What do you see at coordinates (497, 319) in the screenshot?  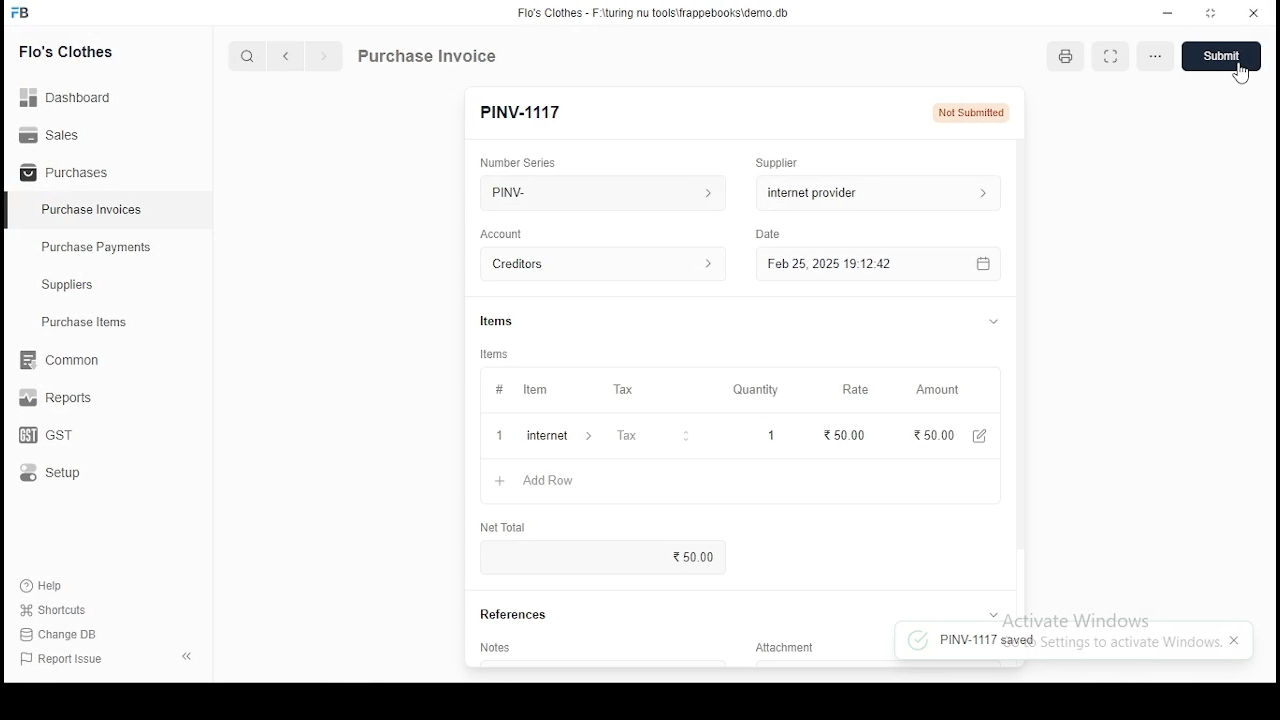 I see `Items` at bounding box center [497, 319].